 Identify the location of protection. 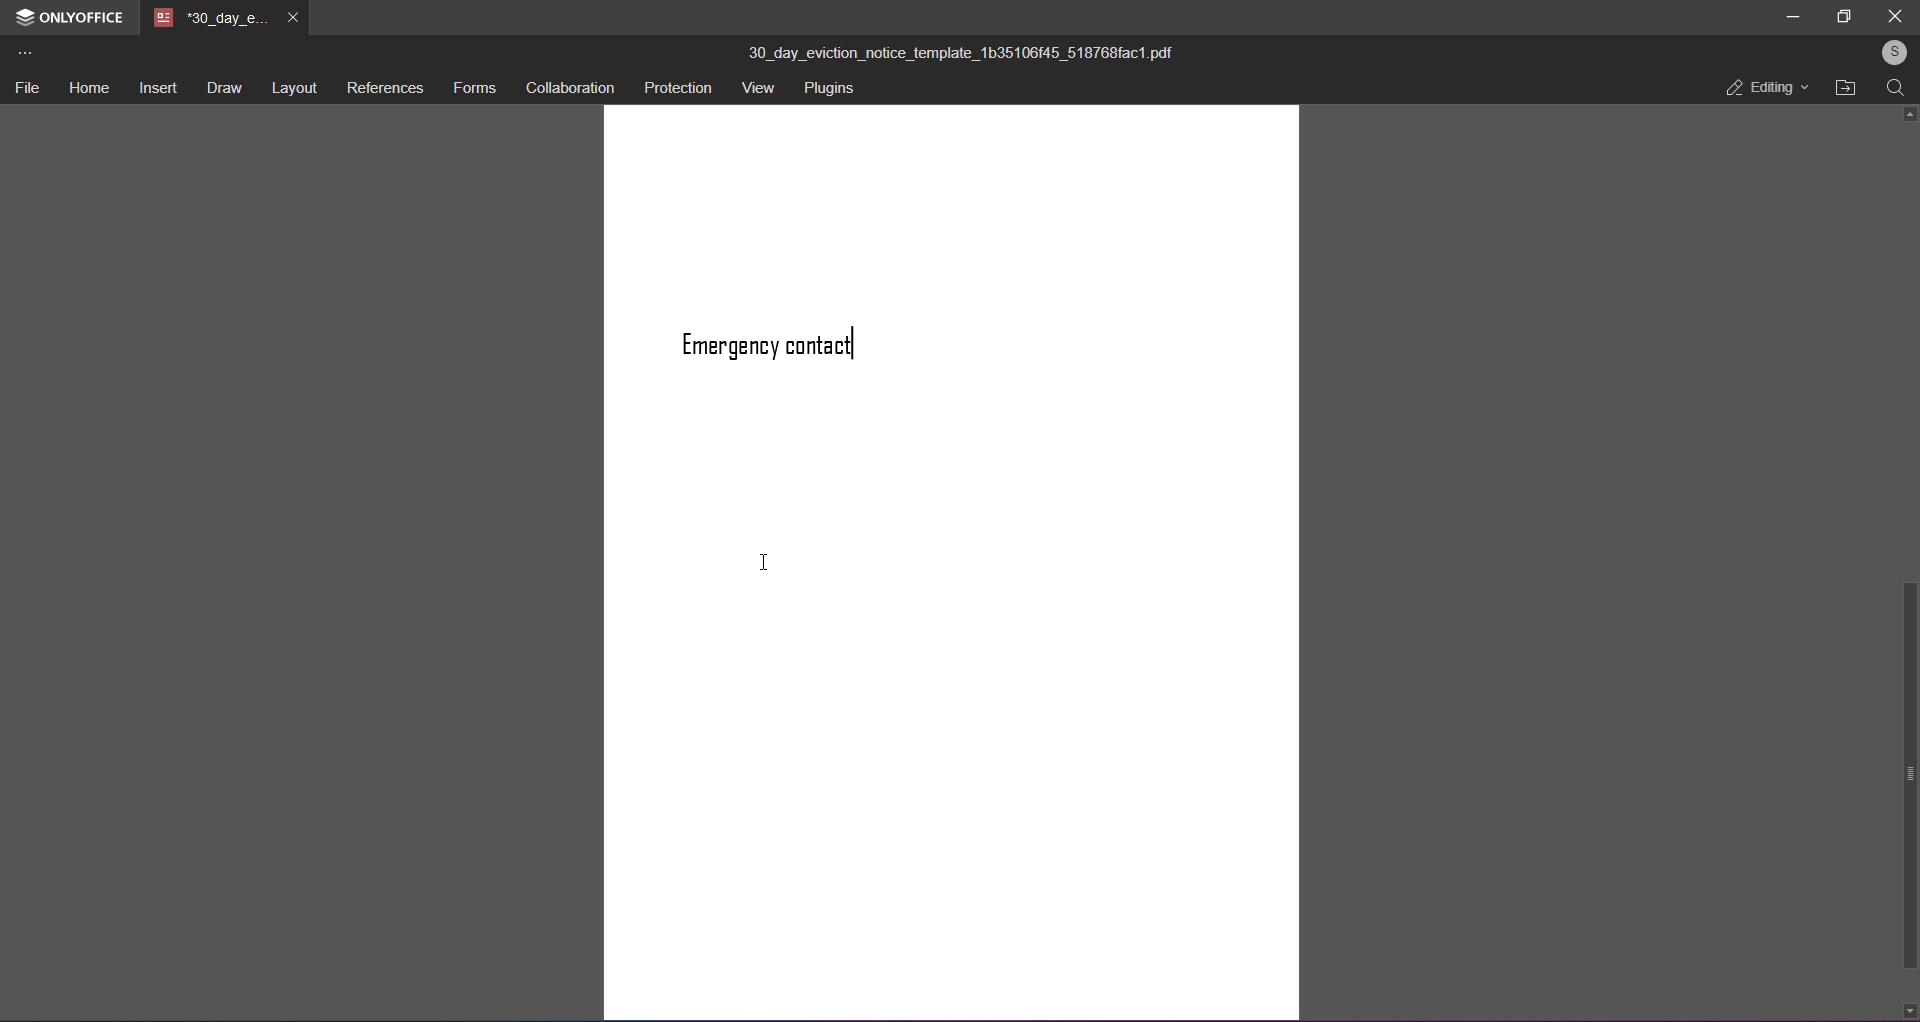
(679, 88).